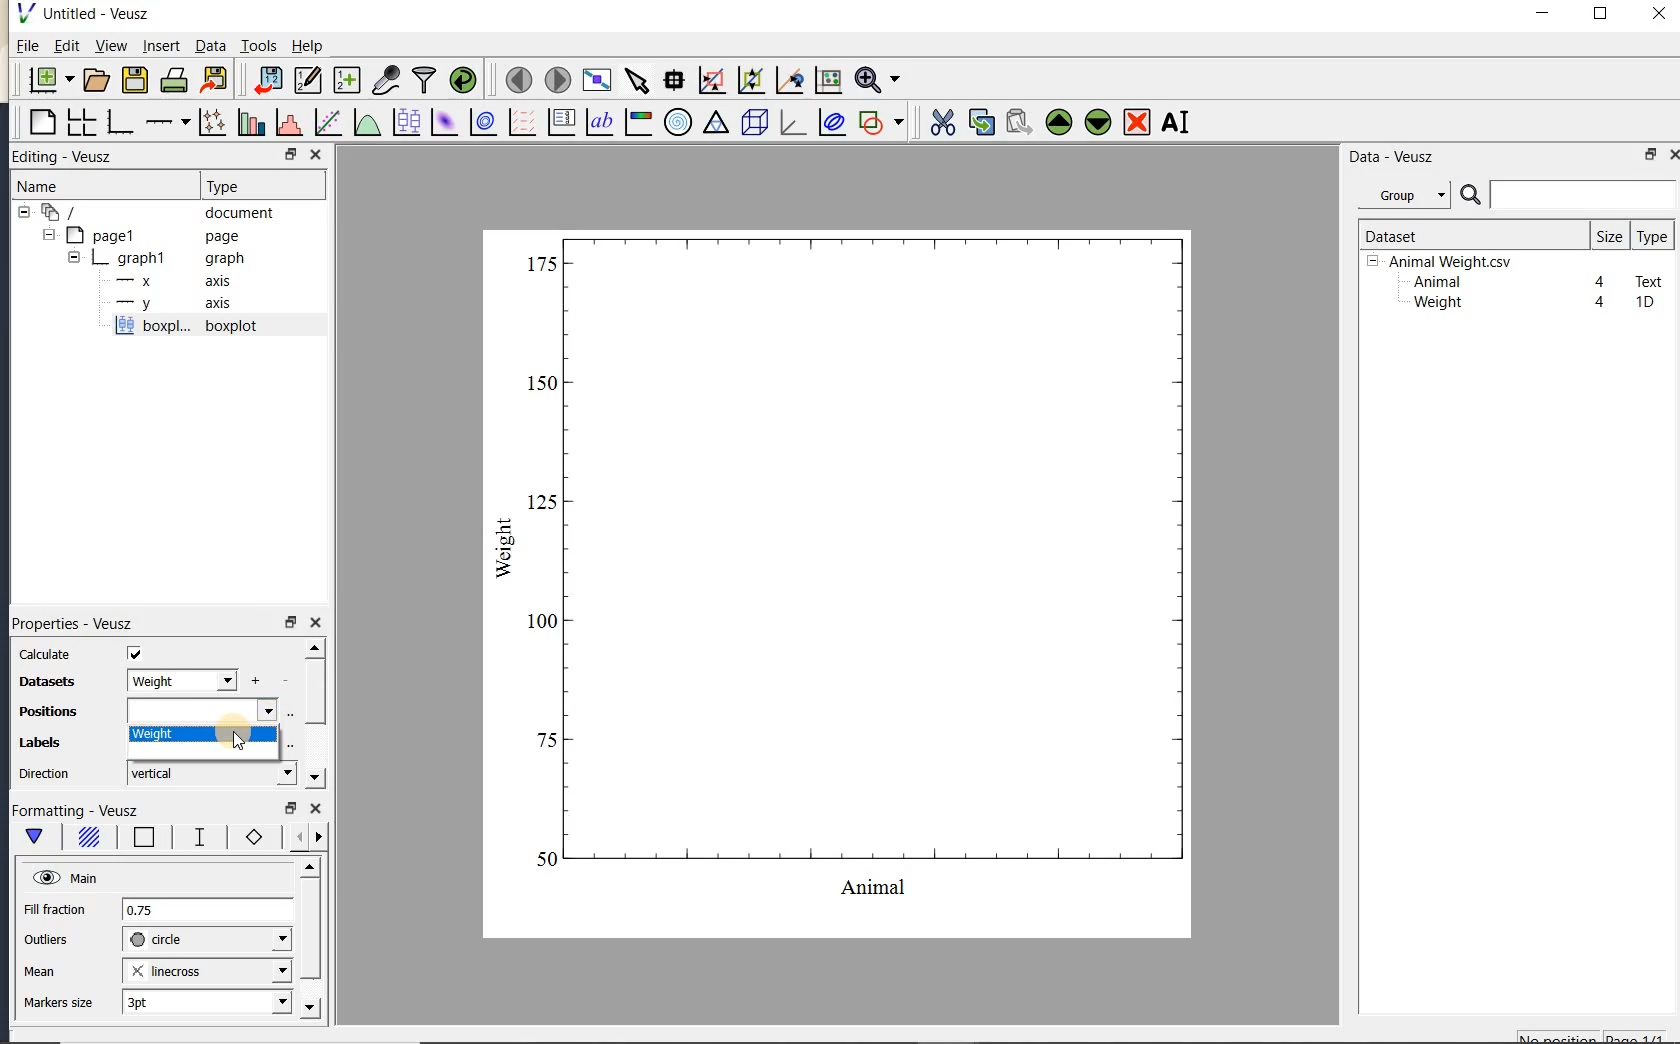  What do you see at coordinates (43, 743) in the screenshot?
I see `Labels` at bounding box center [43, 743].